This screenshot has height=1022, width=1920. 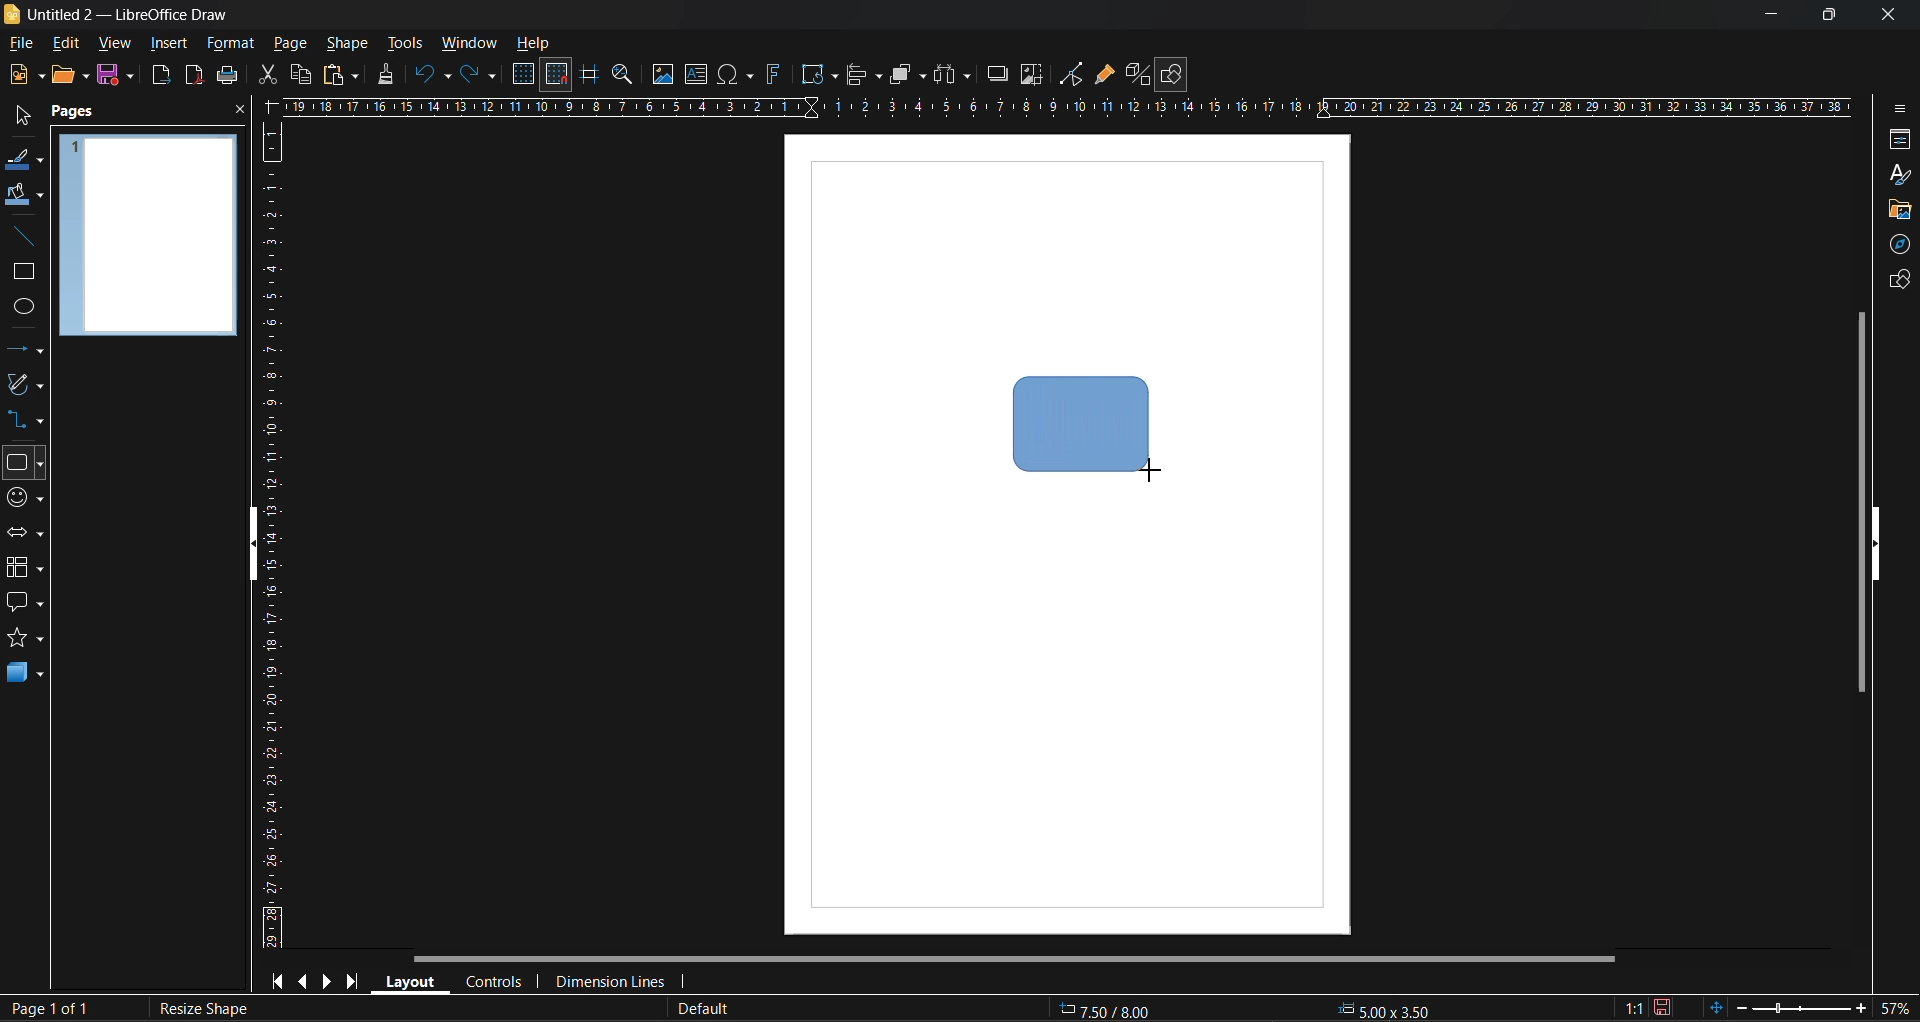 What do you see at coordinates (1033, 75) in the screenshot?
I see `crop image` at bounding box center [1033, 75].